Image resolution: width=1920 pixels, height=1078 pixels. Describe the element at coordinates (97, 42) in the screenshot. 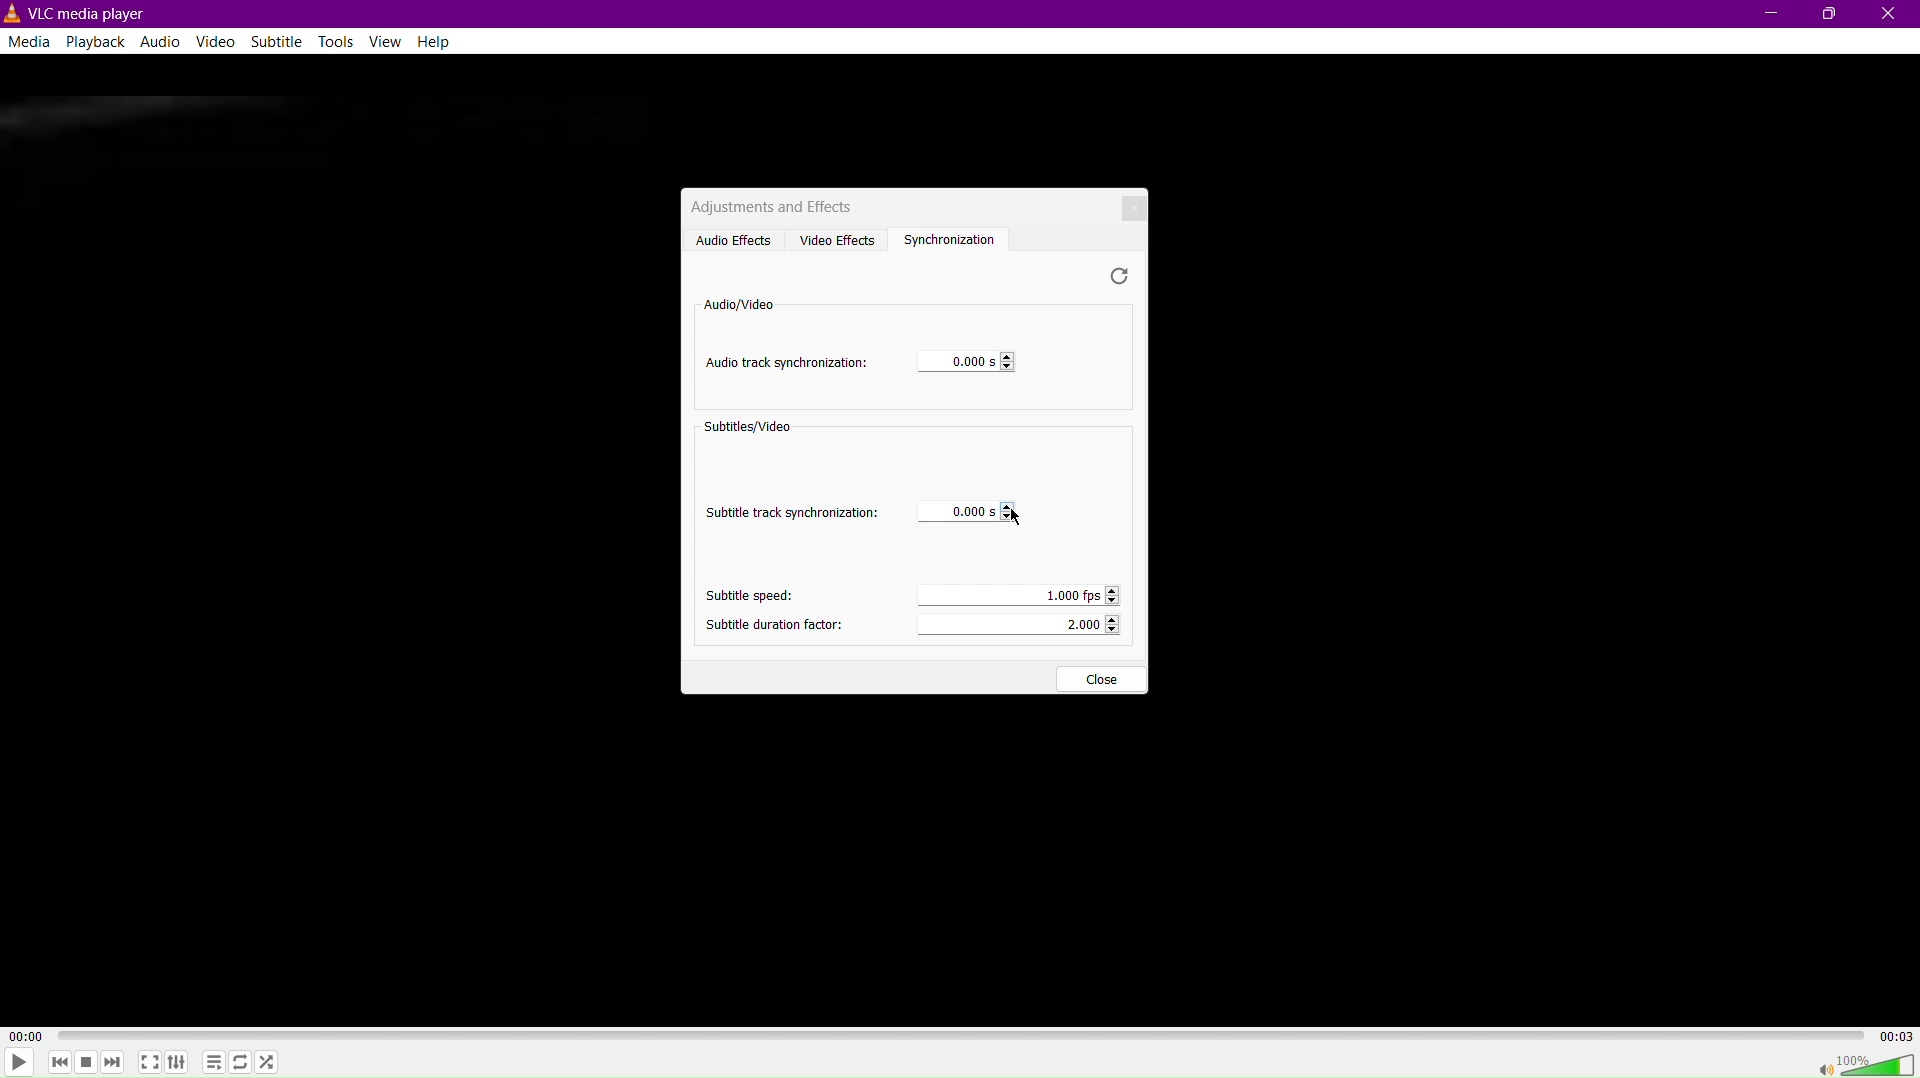

I see `Playback` at that location.